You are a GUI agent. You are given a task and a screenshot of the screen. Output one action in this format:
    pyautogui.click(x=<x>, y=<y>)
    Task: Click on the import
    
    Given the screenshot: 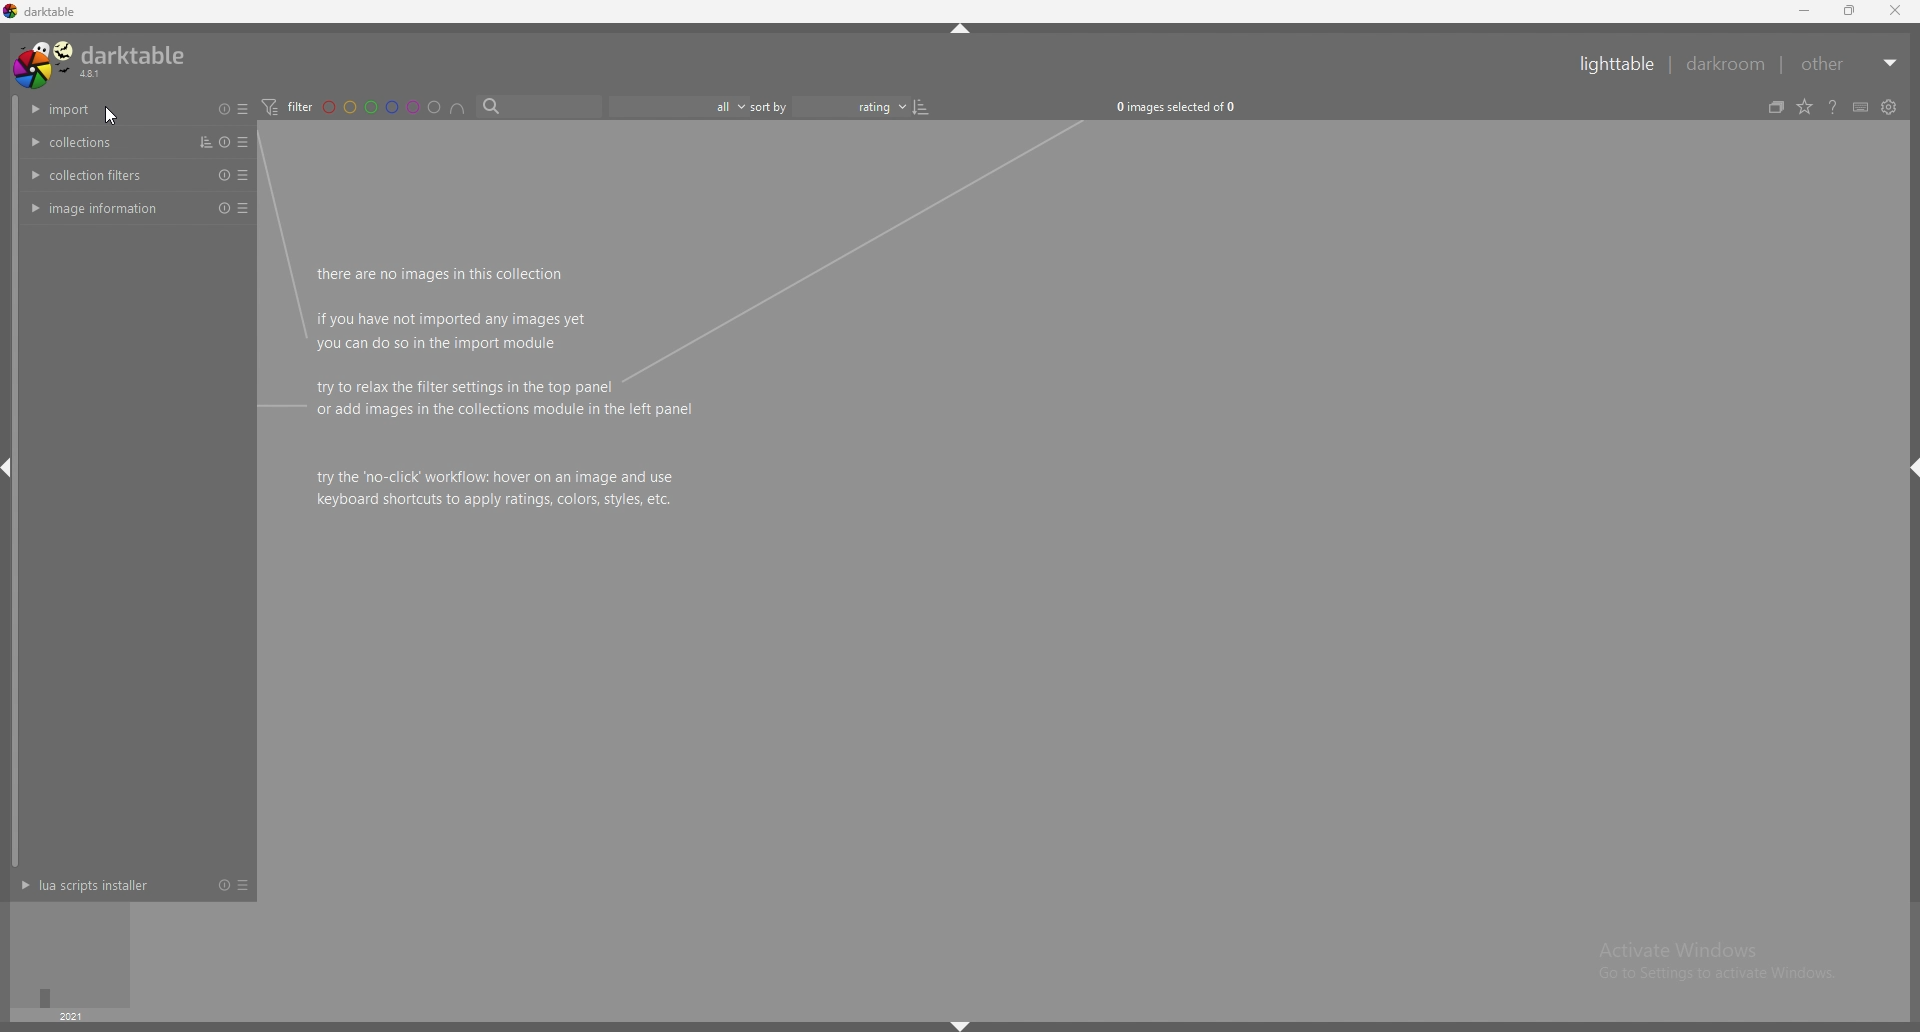 What is the action you would take?
    pyautogui.click(x=98, y=109)
    